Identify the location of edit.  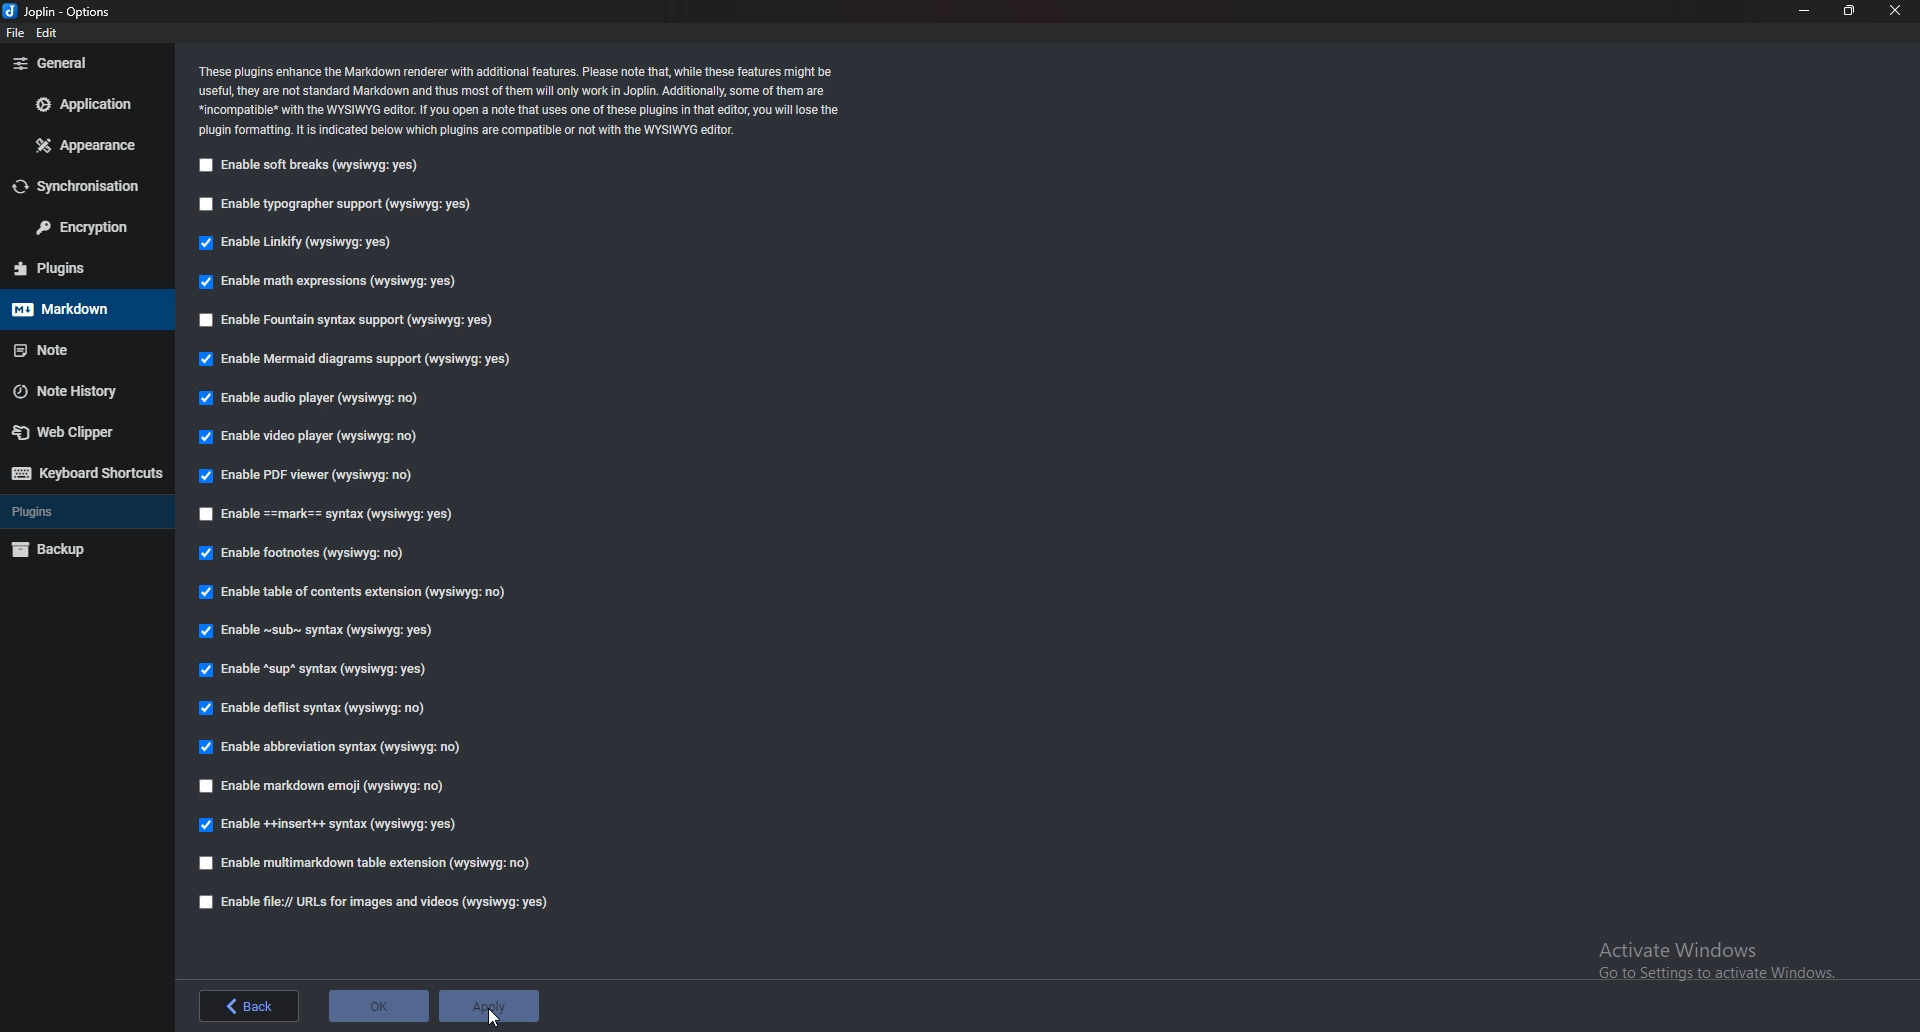
(48, 35).